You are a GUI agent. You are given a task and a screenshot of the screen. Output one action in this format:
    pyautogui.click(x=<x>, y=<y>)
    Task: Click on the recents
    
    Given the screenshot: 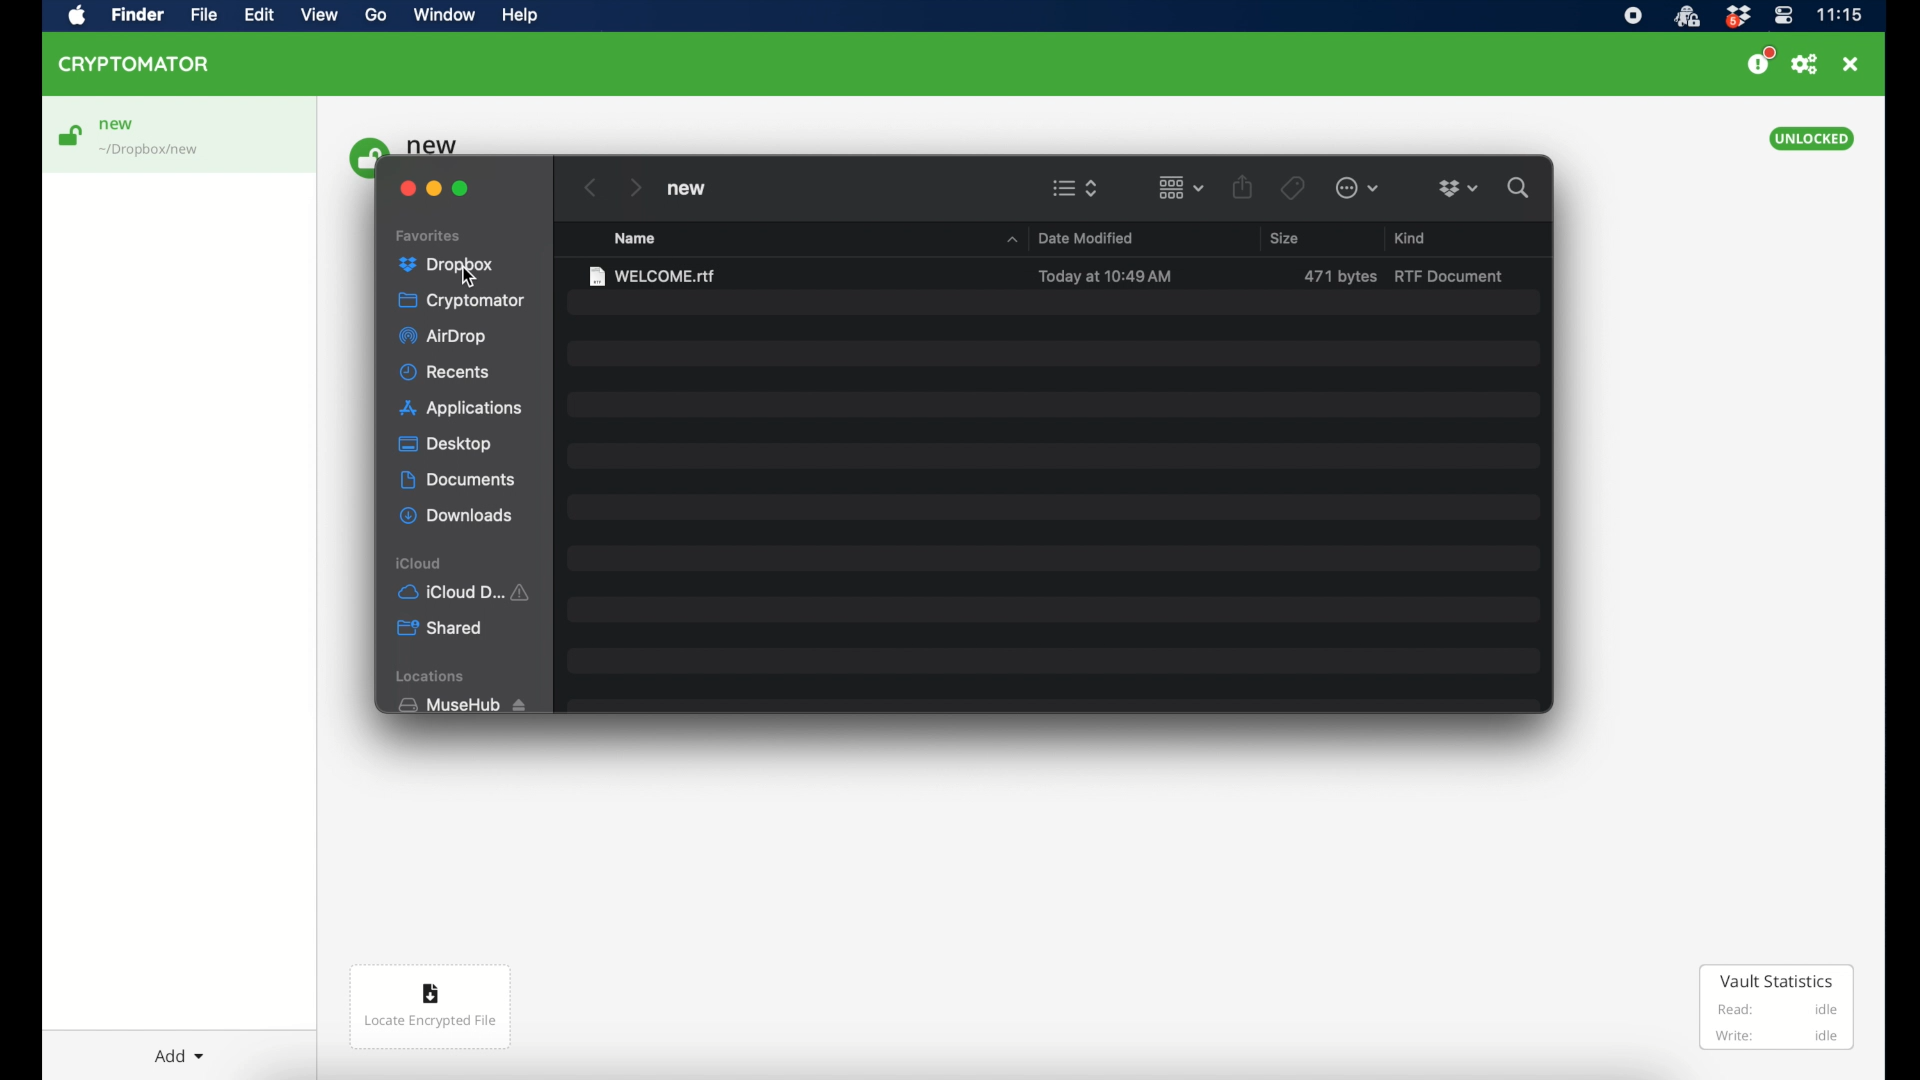 What is the action you would take?
    pyautogui.click(x=445, y=372)
    